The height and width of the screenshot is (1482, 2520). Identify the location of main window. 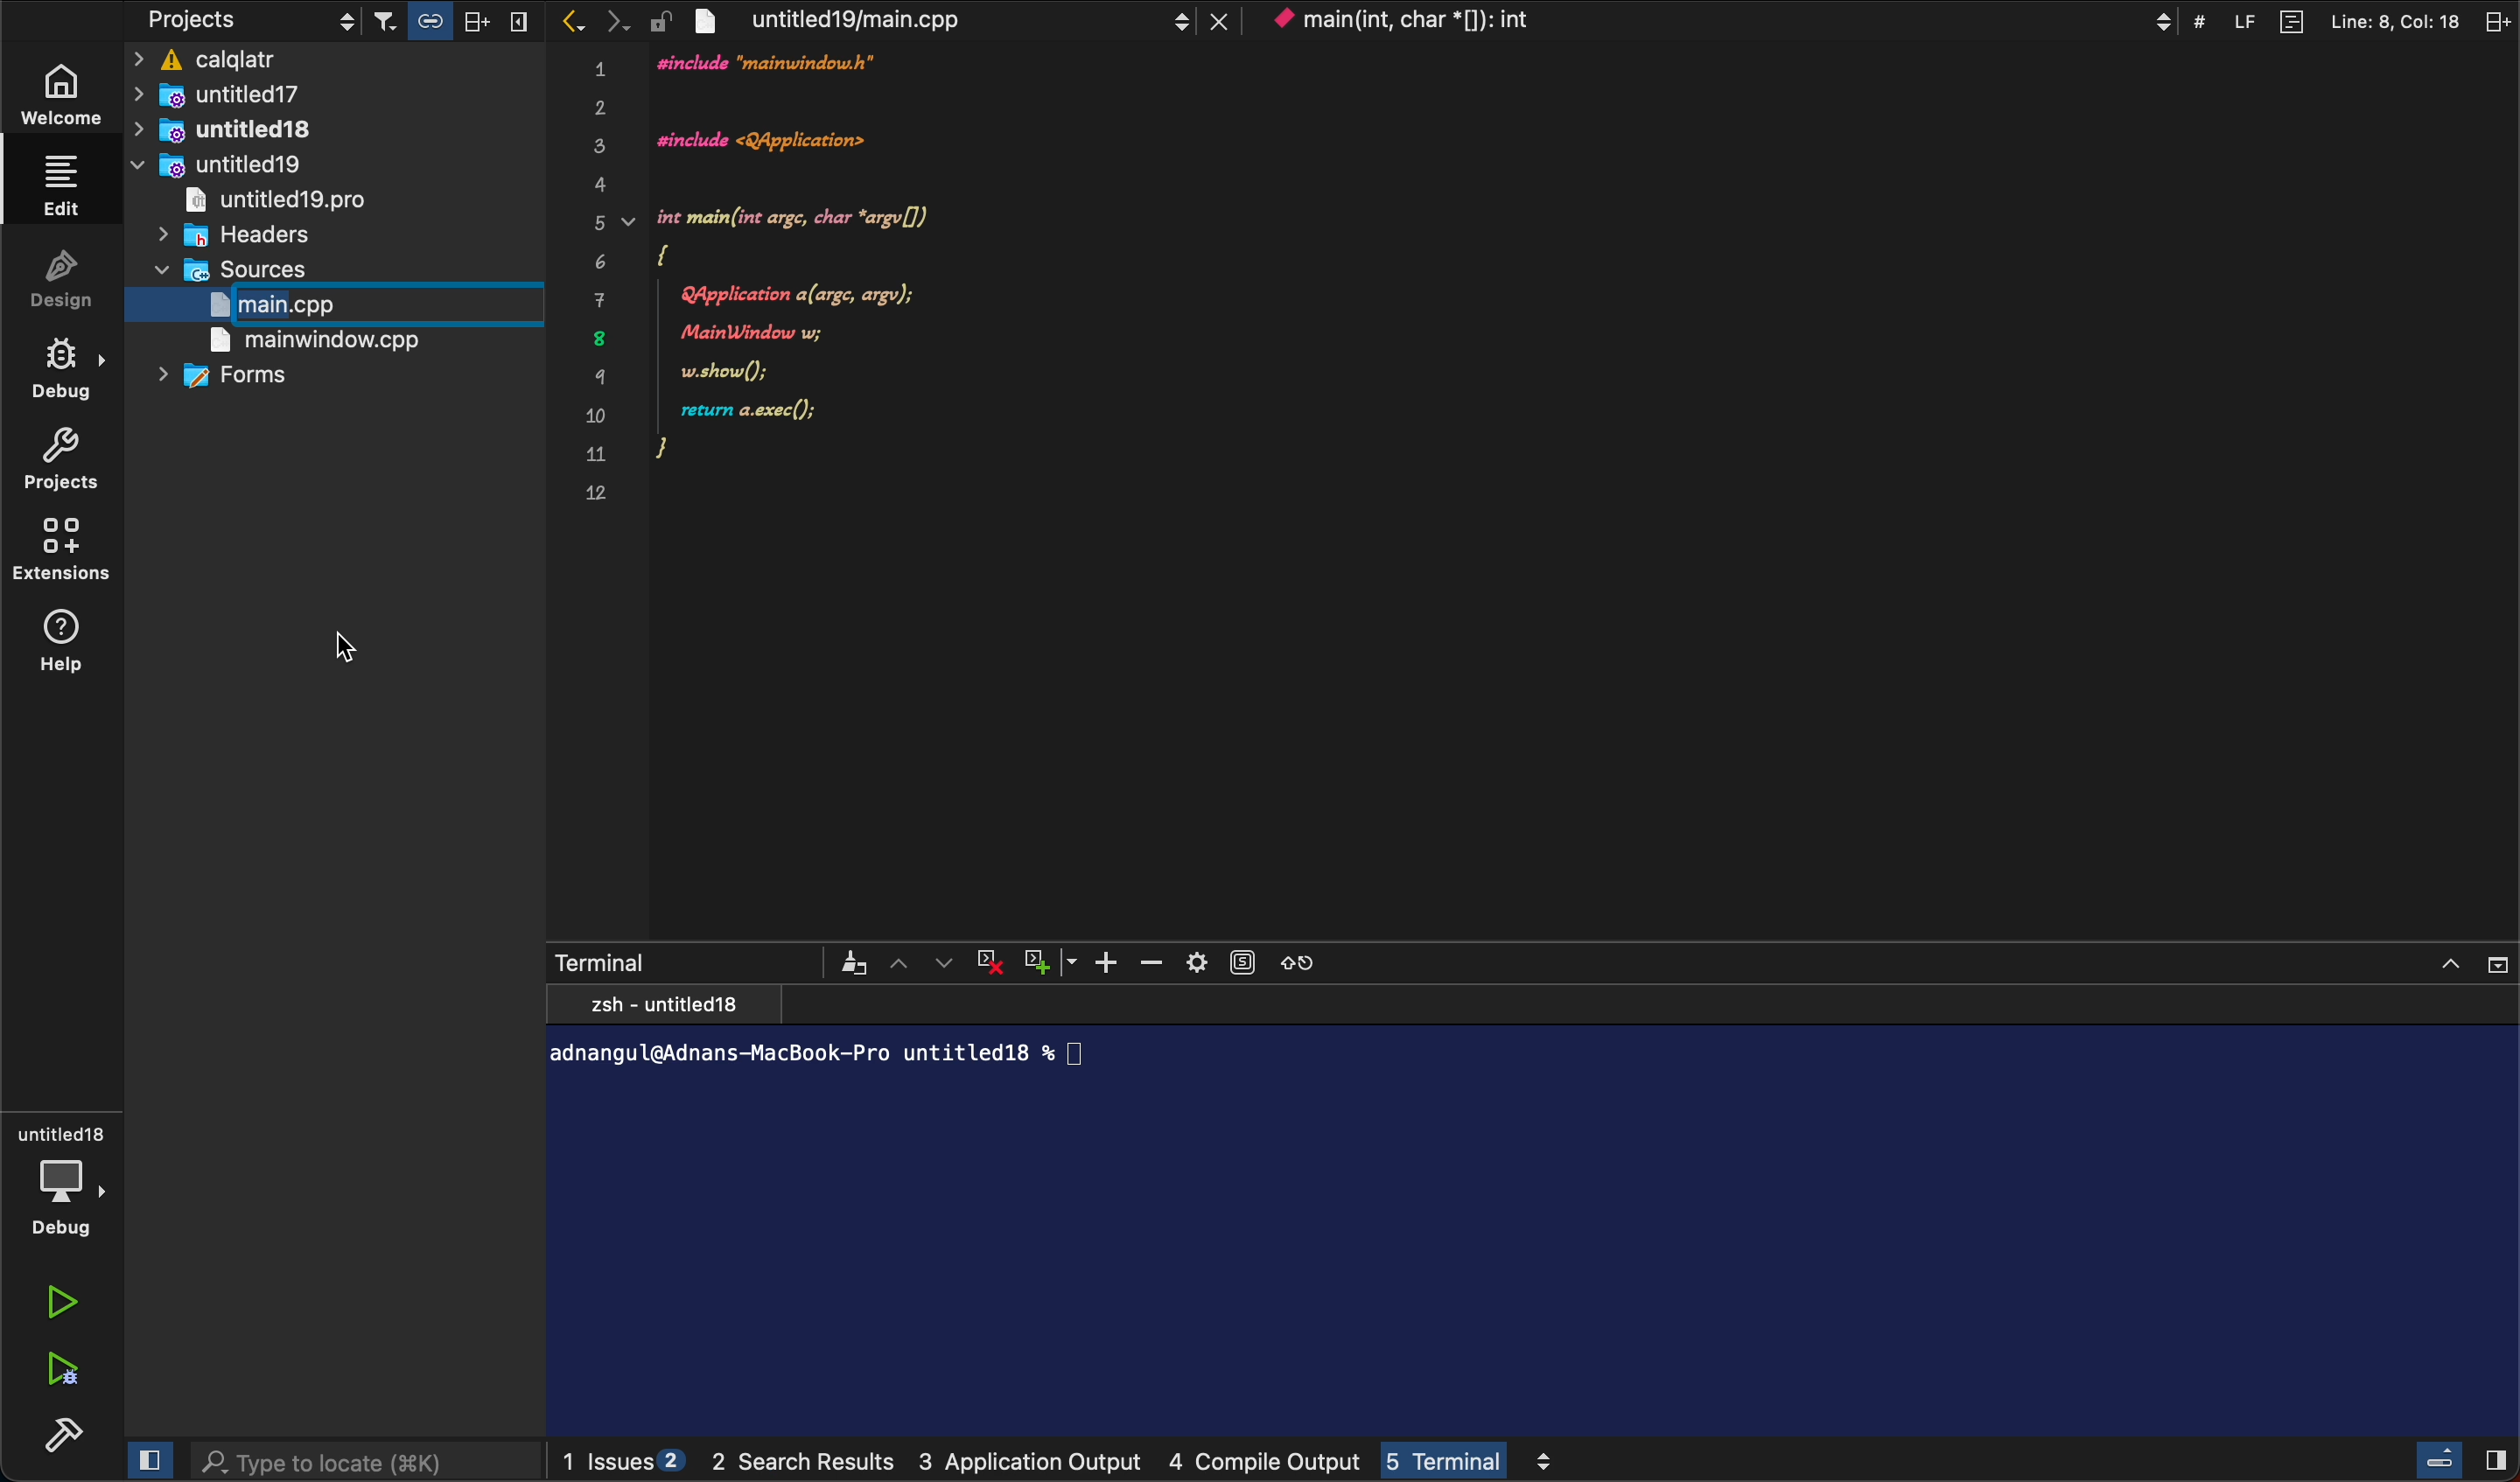
(306, 342).